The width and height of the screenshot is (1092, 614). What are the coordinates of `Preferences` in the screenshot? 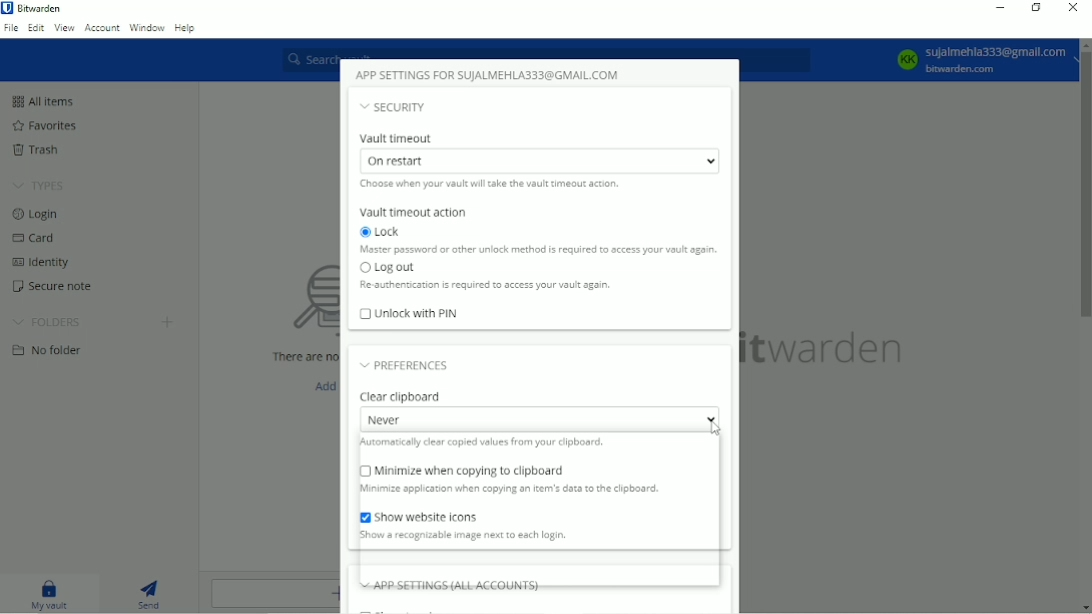 It's located at (408, 365).